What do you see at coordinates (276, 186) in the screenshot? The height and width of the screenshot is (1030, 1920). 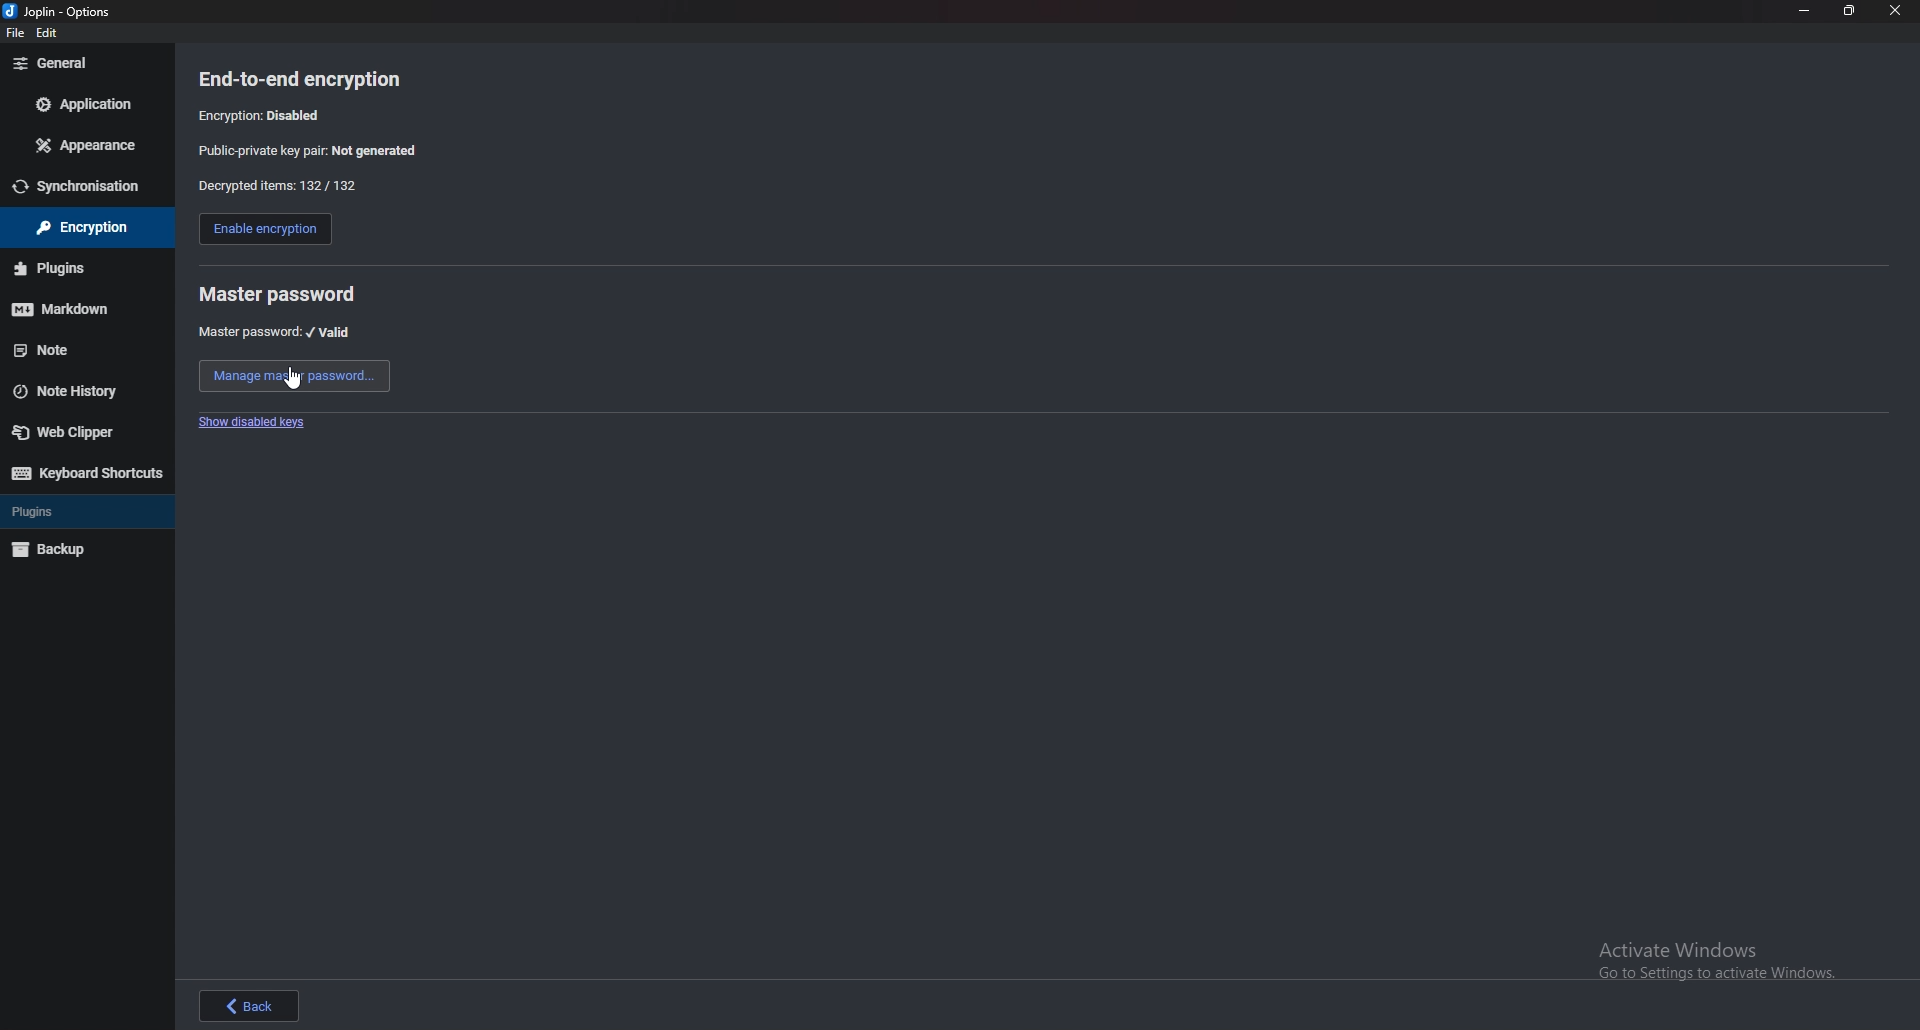 I see `decrypted items` at bounding box center [276, 186].